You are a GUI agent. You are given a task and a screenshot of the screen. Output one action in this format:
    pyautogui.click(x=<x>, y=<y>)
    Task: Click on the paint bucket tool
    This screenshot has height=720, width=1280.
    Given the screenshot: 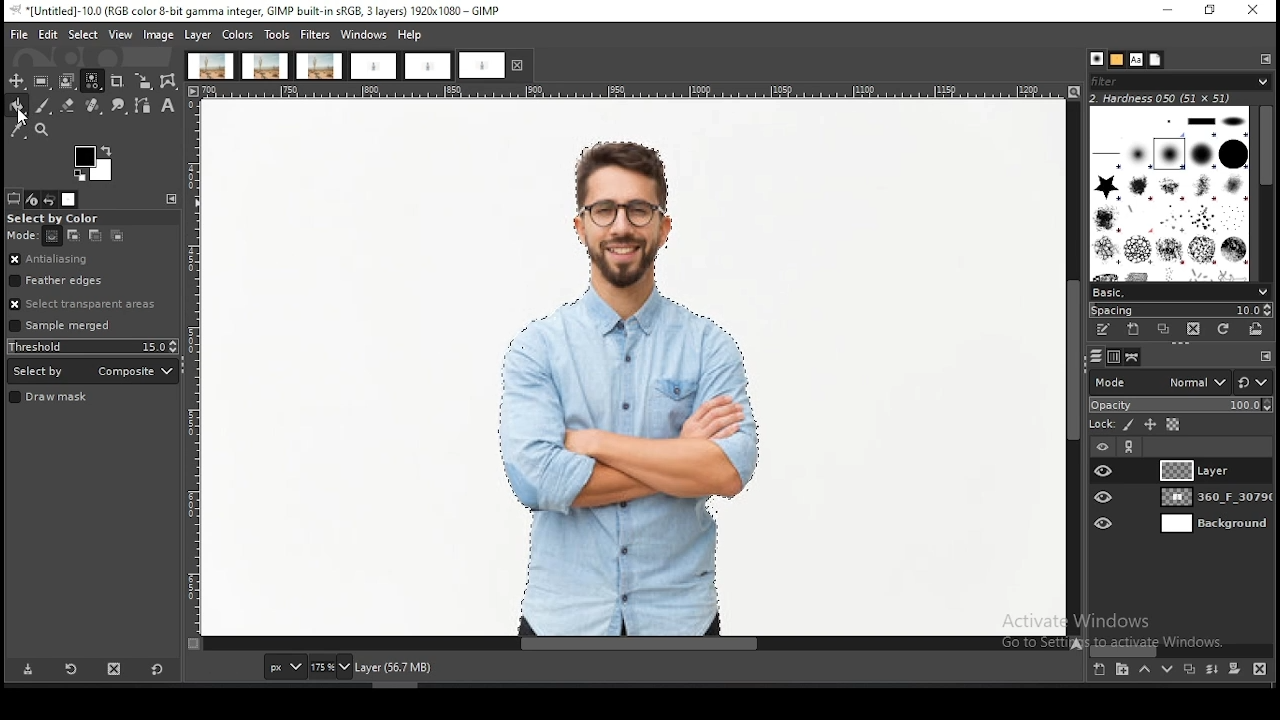 What is the action you would take?
    pyautogui.click(x=15, y=106)
    